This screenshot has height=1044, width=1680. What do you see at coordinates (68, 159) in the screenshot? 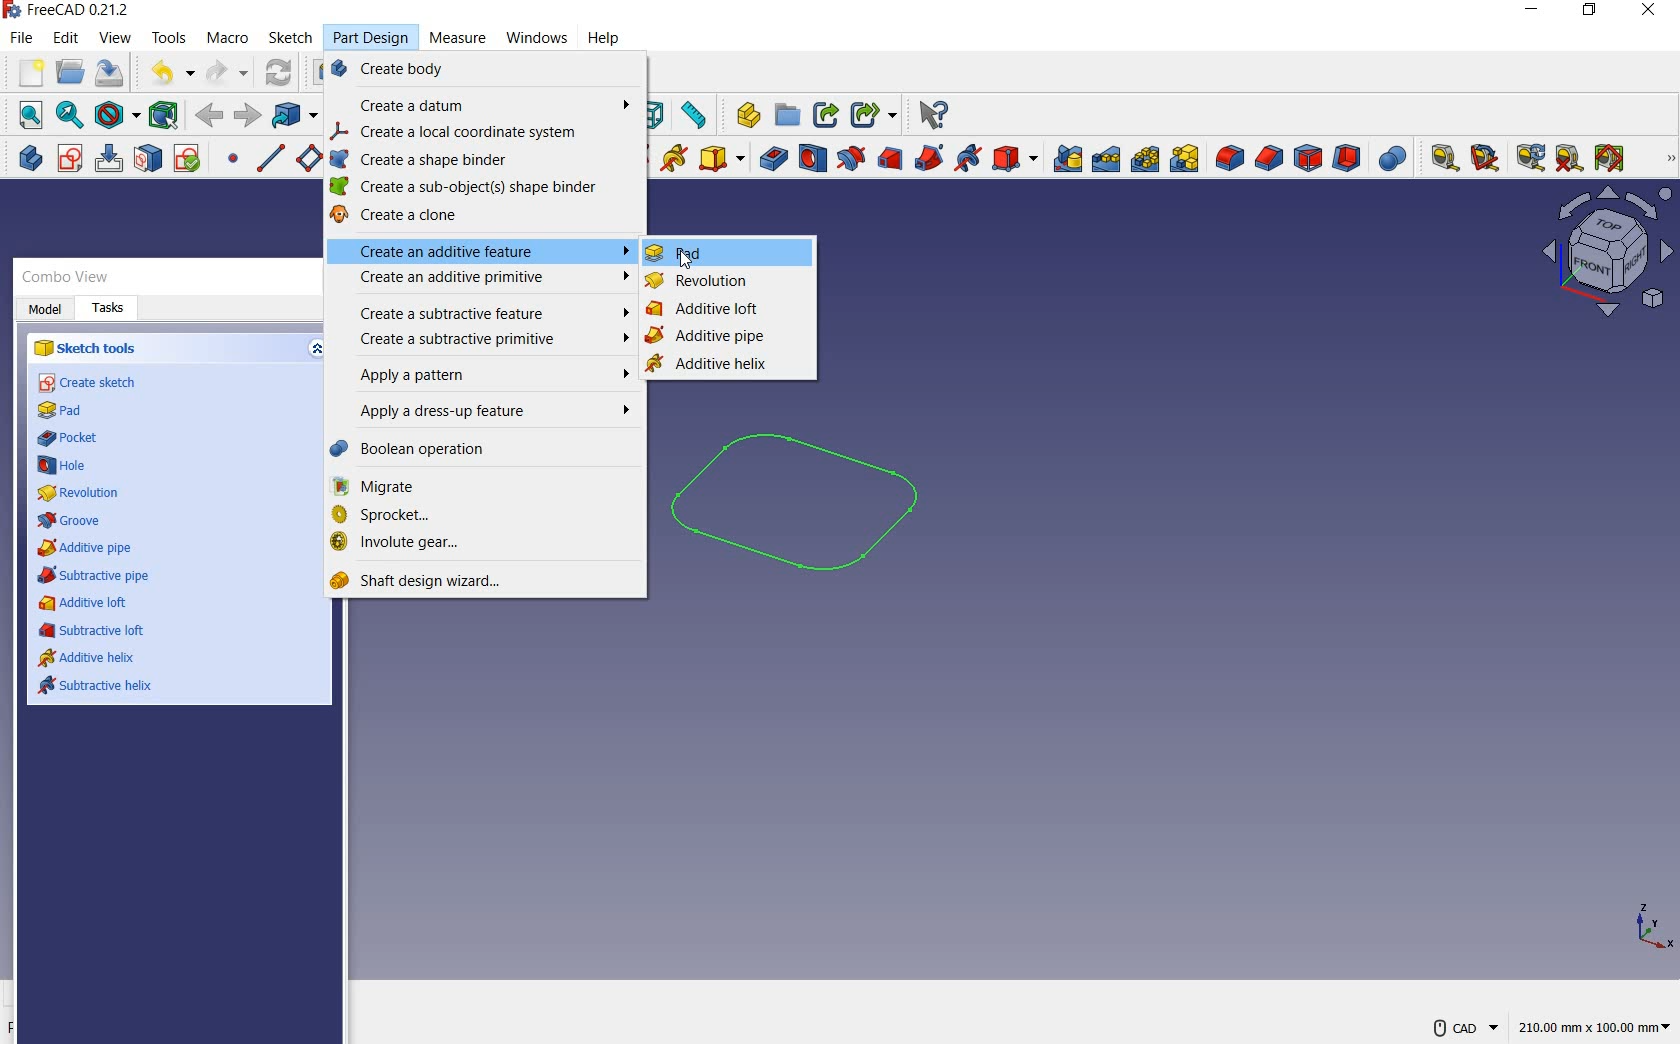
I see `create sketch` at bounding box center [68, 159].